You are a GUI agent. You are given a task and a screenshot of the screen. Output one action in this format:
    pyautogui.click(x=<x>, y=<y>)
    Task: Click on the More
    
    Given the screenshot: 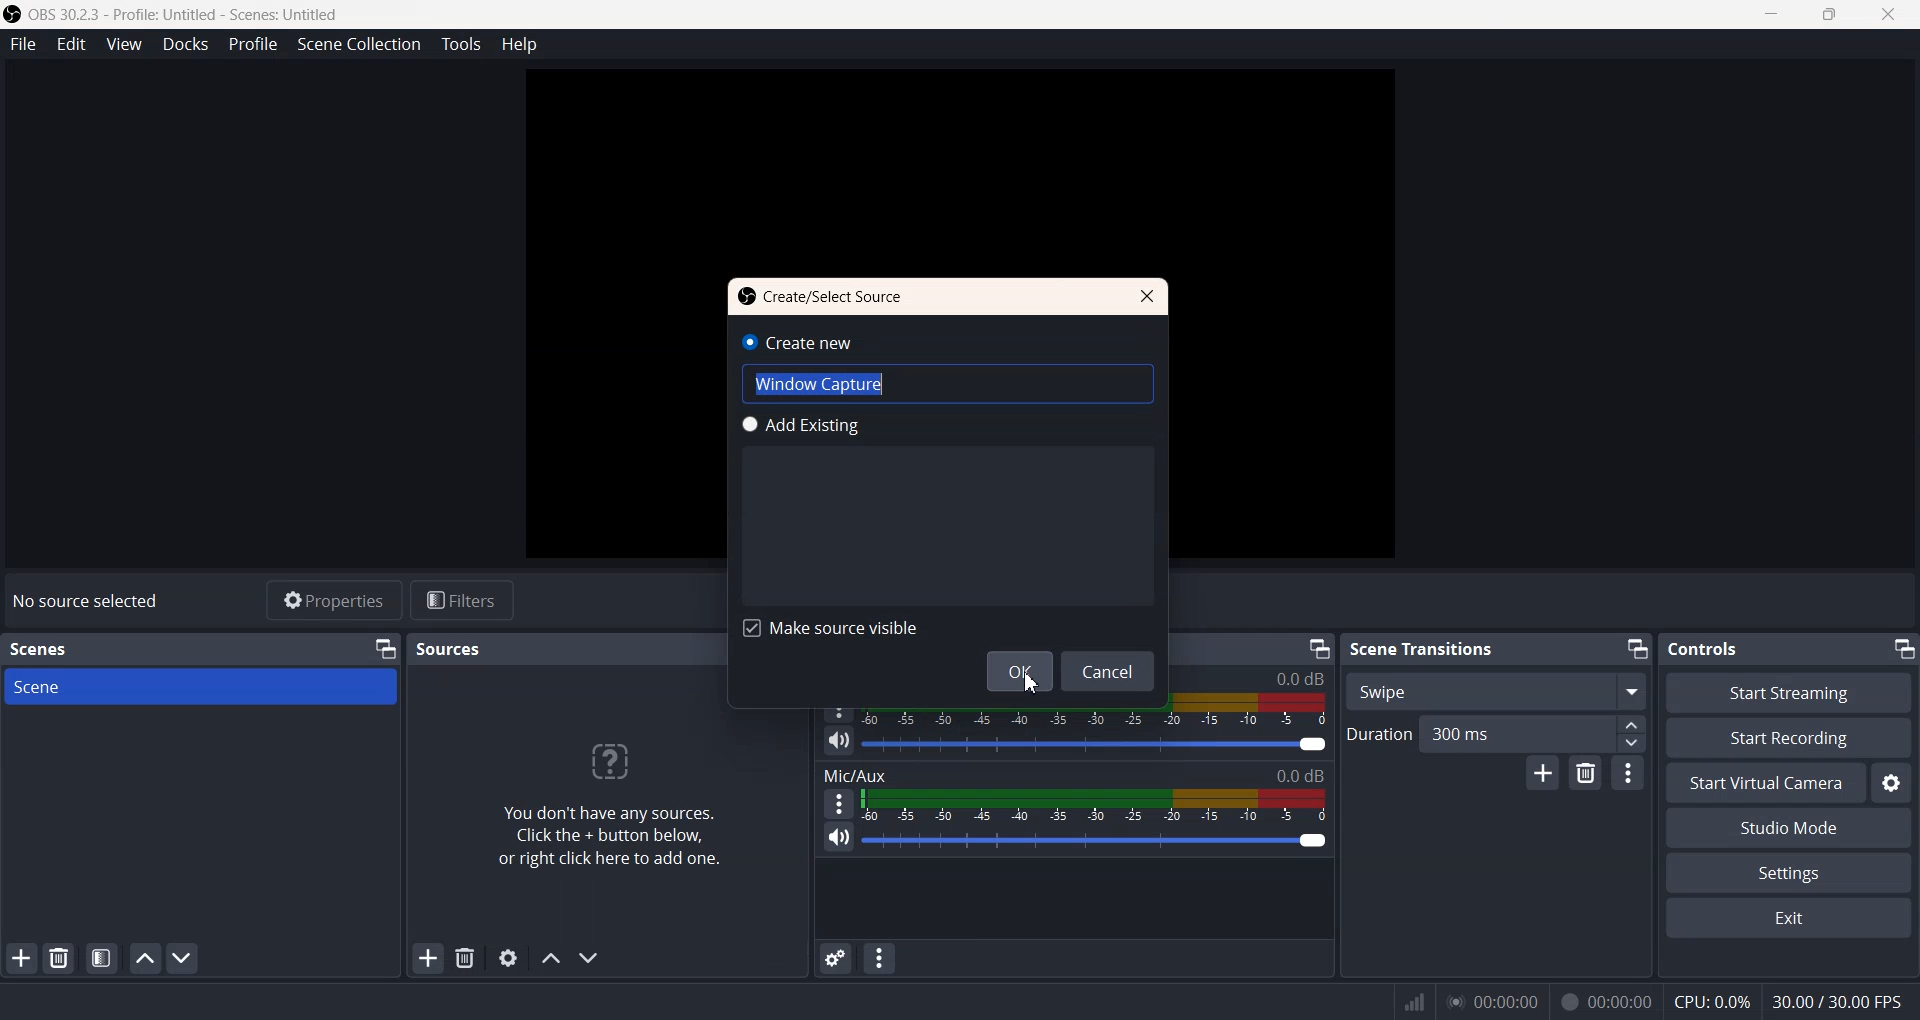 What is the action you would take?
    pyautogui.click(x=1629, y=771)
    